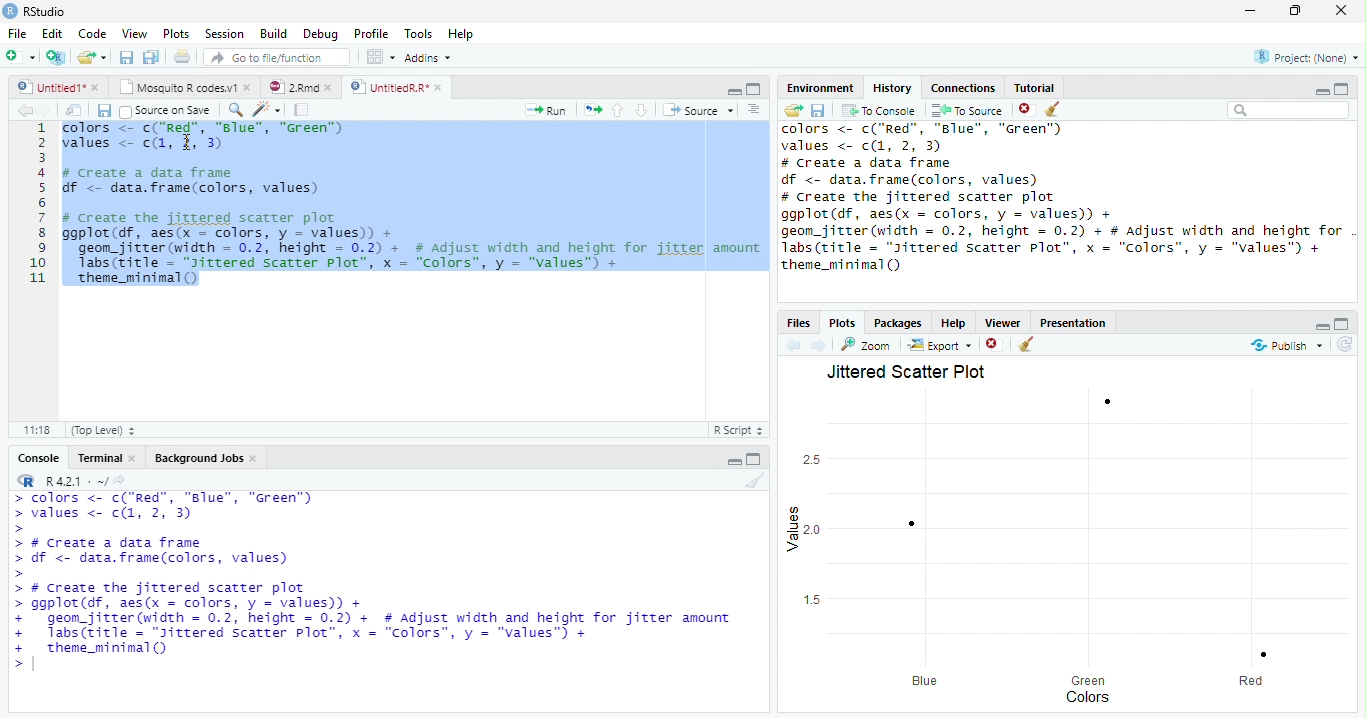  What do you see at coordinates (941, 344) in the screenshot?
I see `Export` at bounding box center [941, 344].